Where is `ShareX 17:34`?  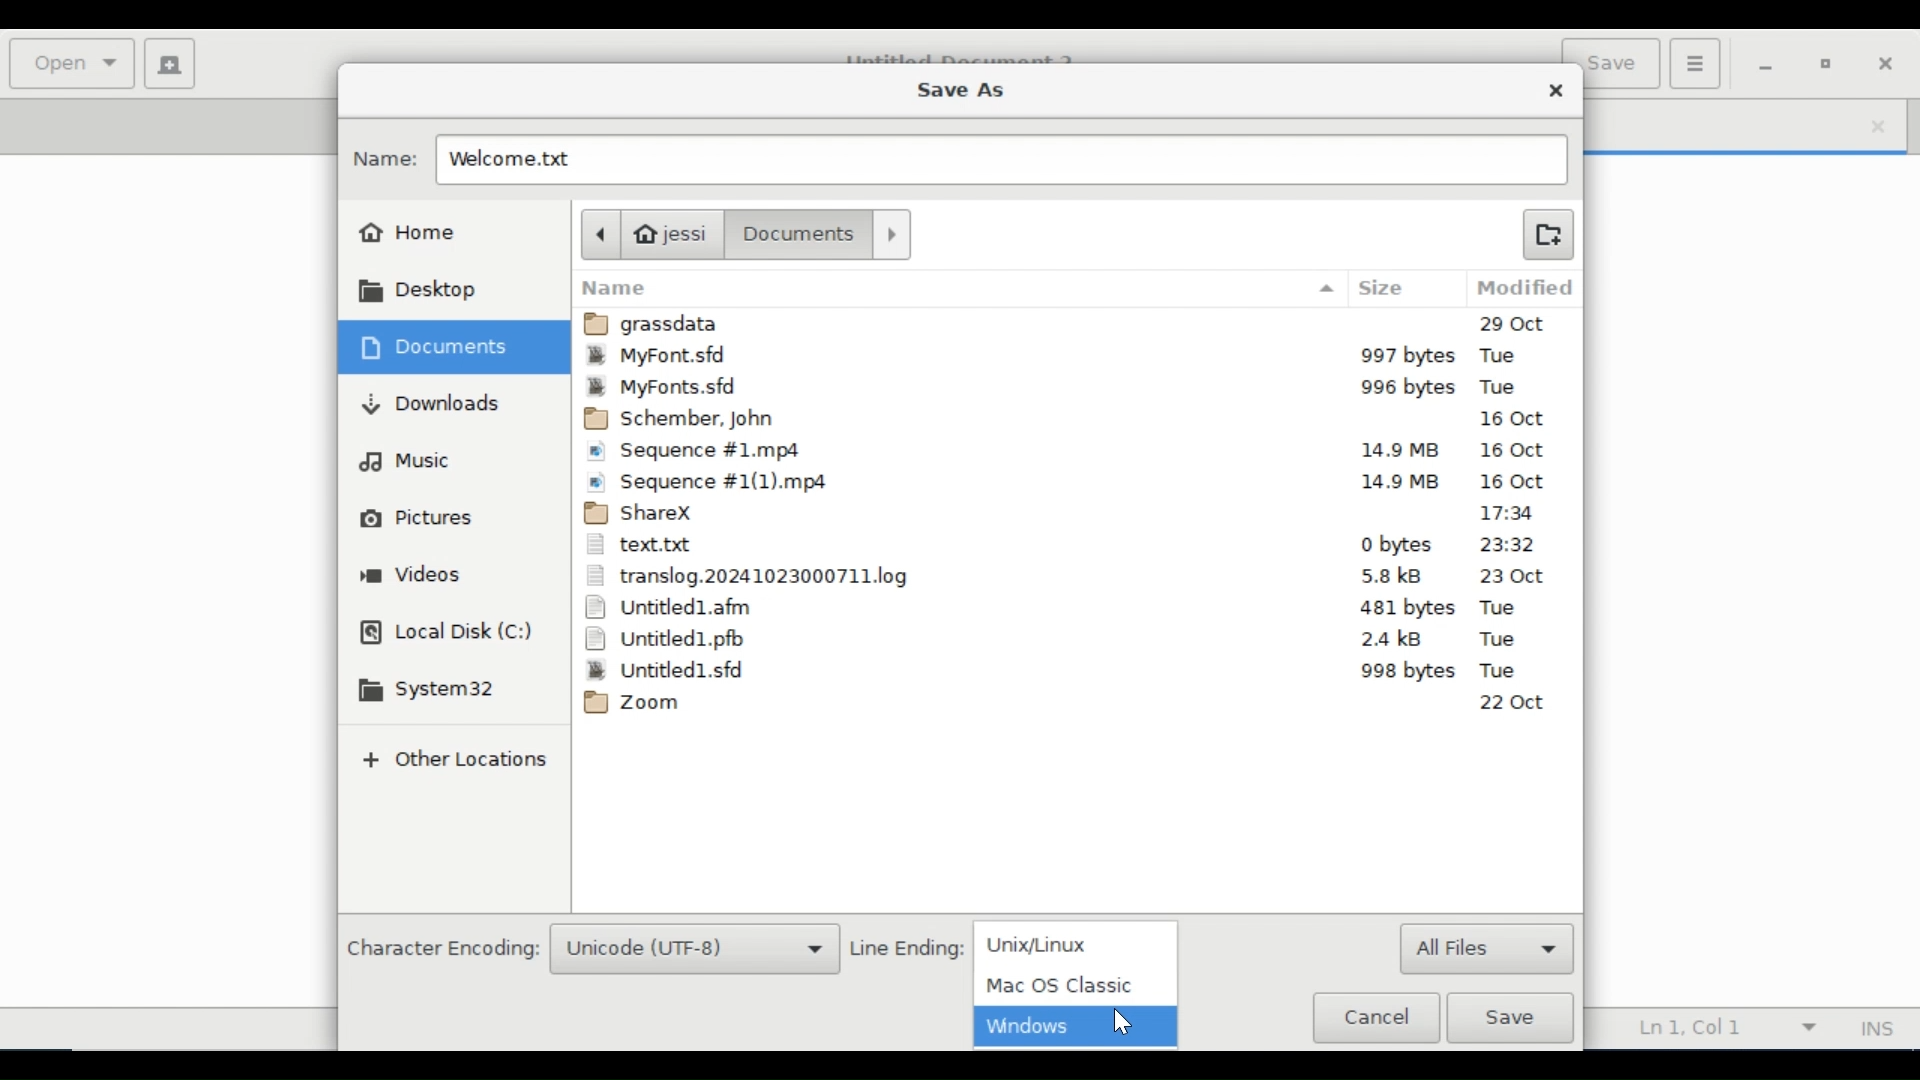
ShareX 17:34 is located at coordinates (1072, 514).